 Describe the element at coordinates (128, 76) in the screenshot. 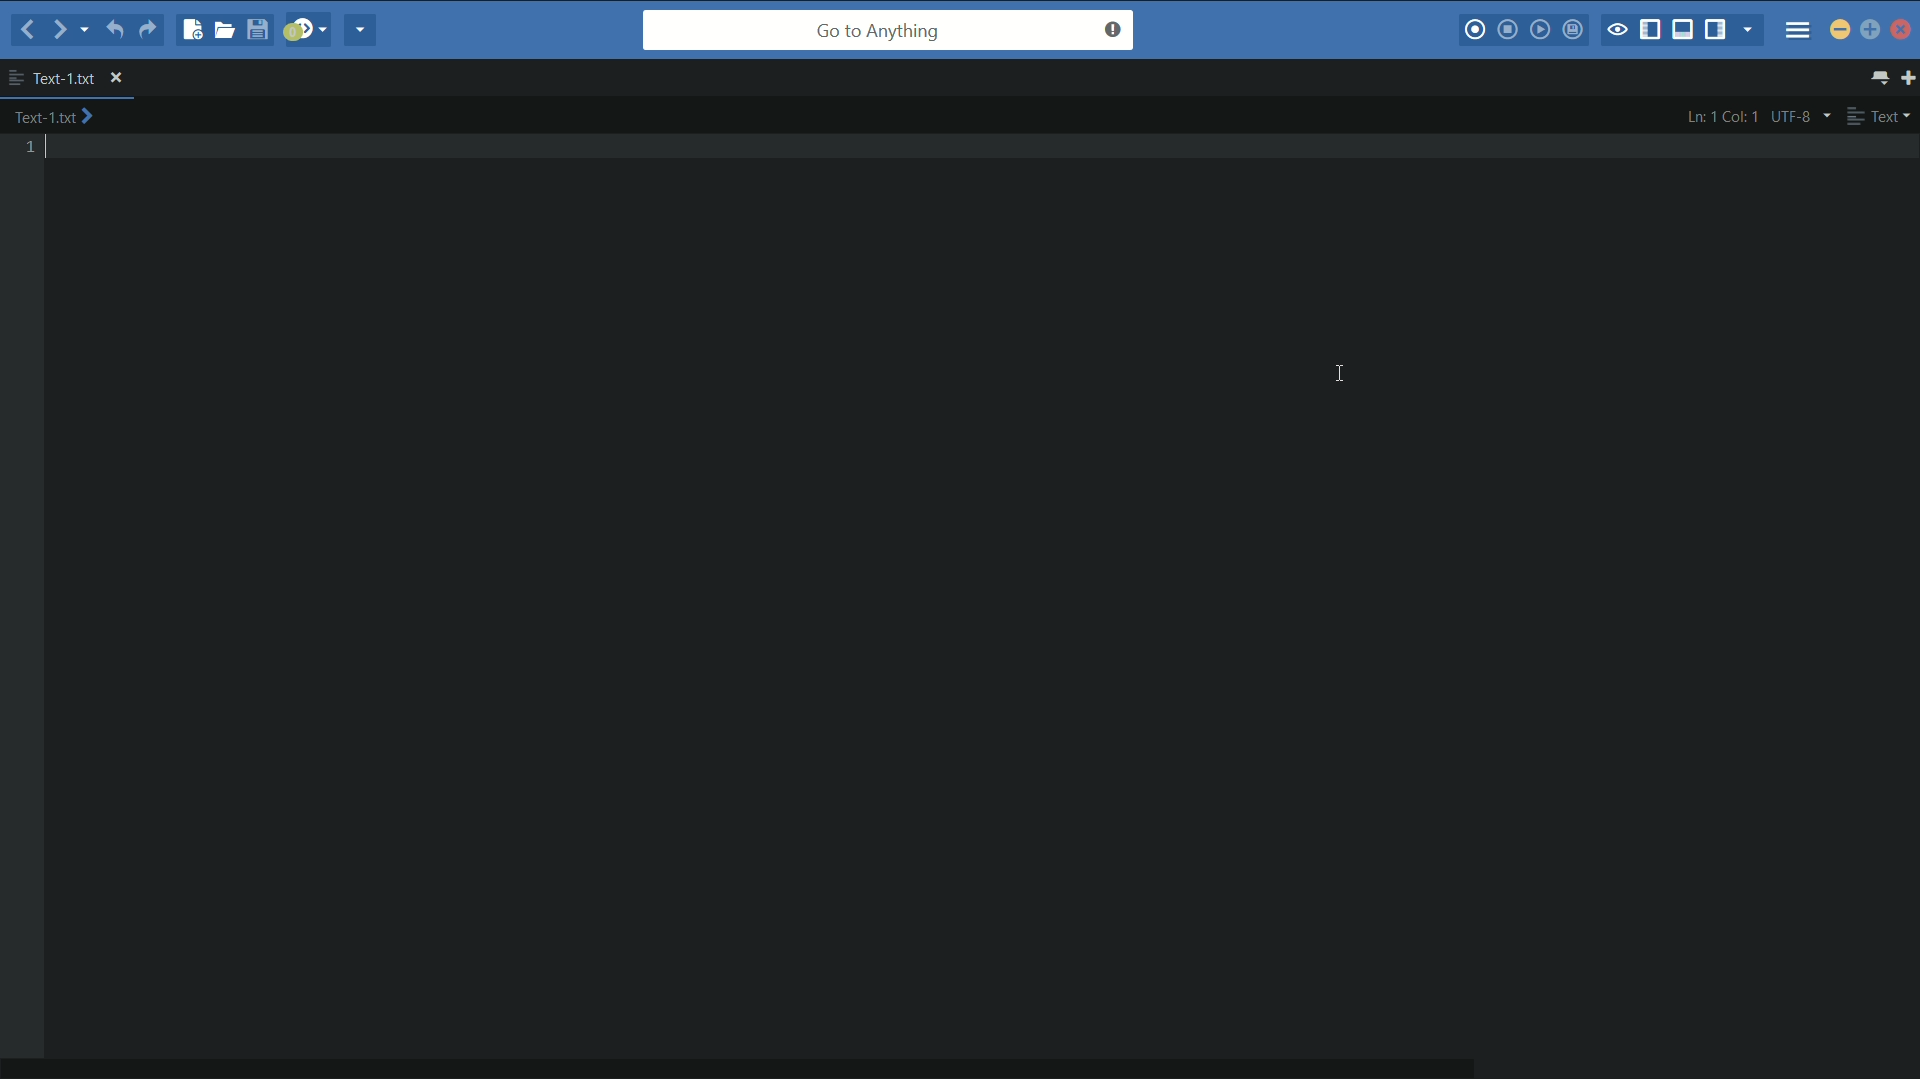

I see `close` at that location.